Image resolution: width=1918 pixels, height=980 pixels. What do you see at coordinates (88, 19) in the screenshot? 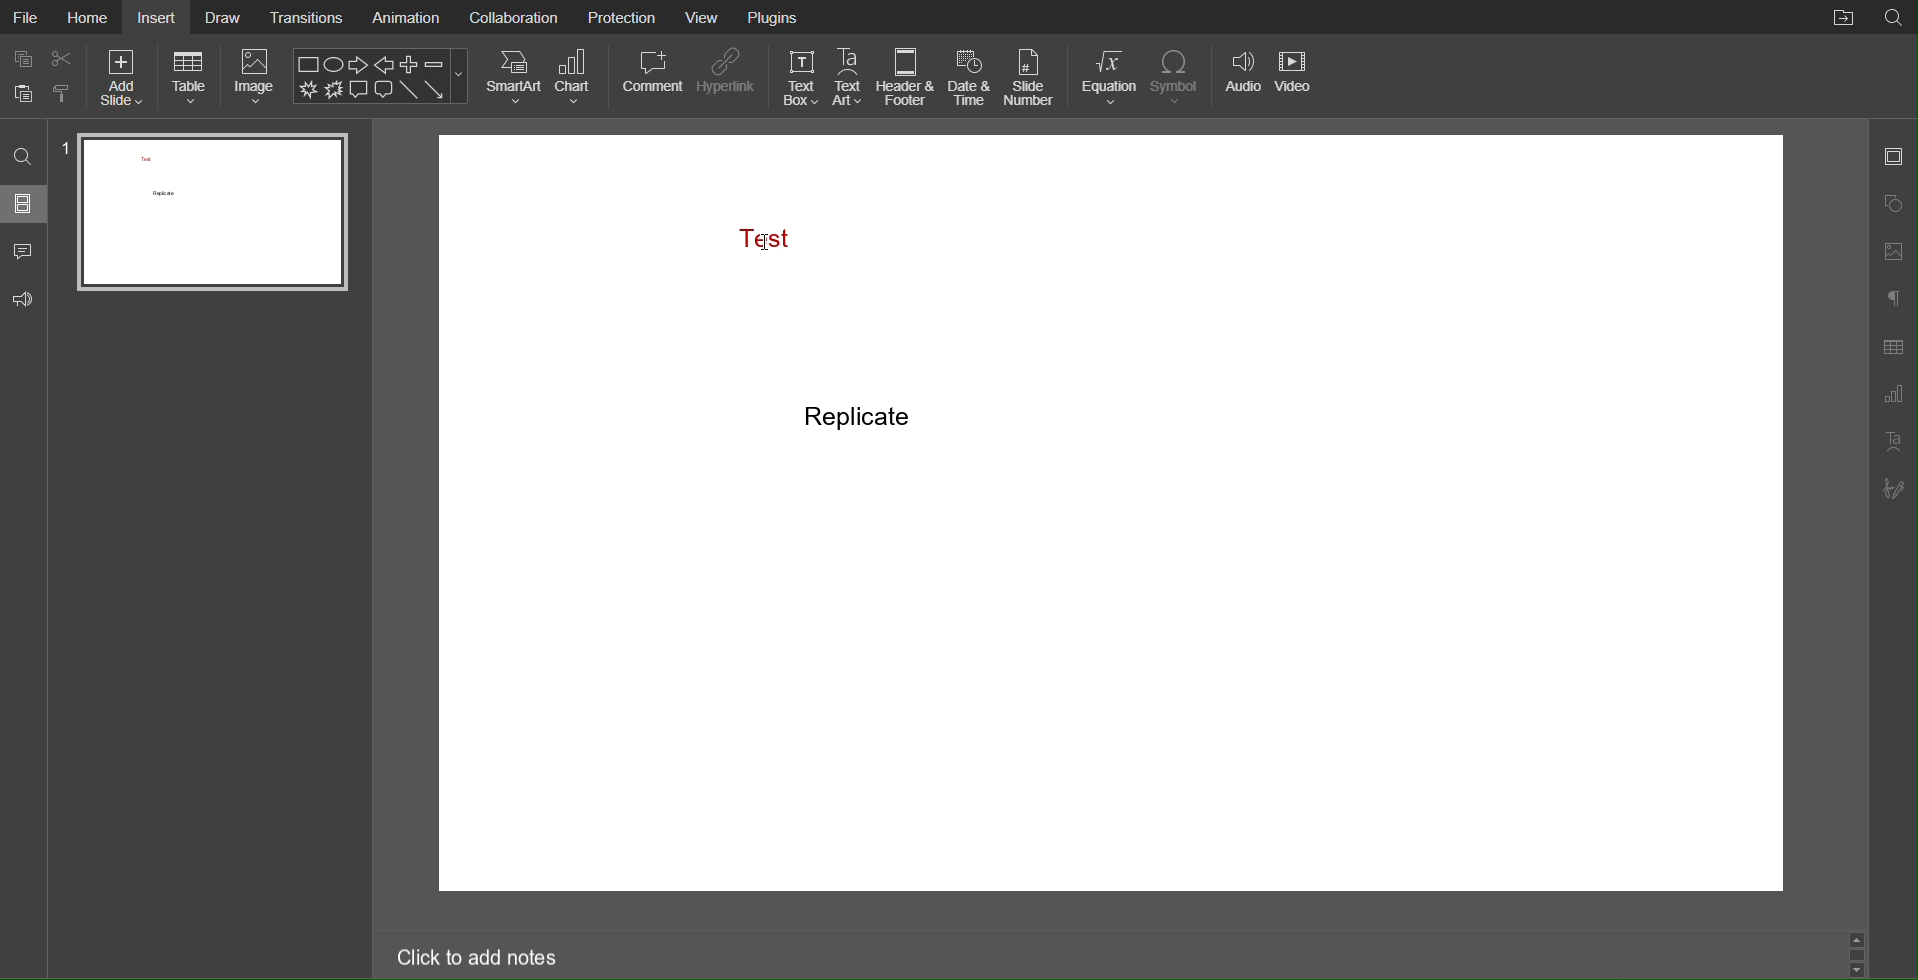
I see `Home` at bounding box center [88, 19].